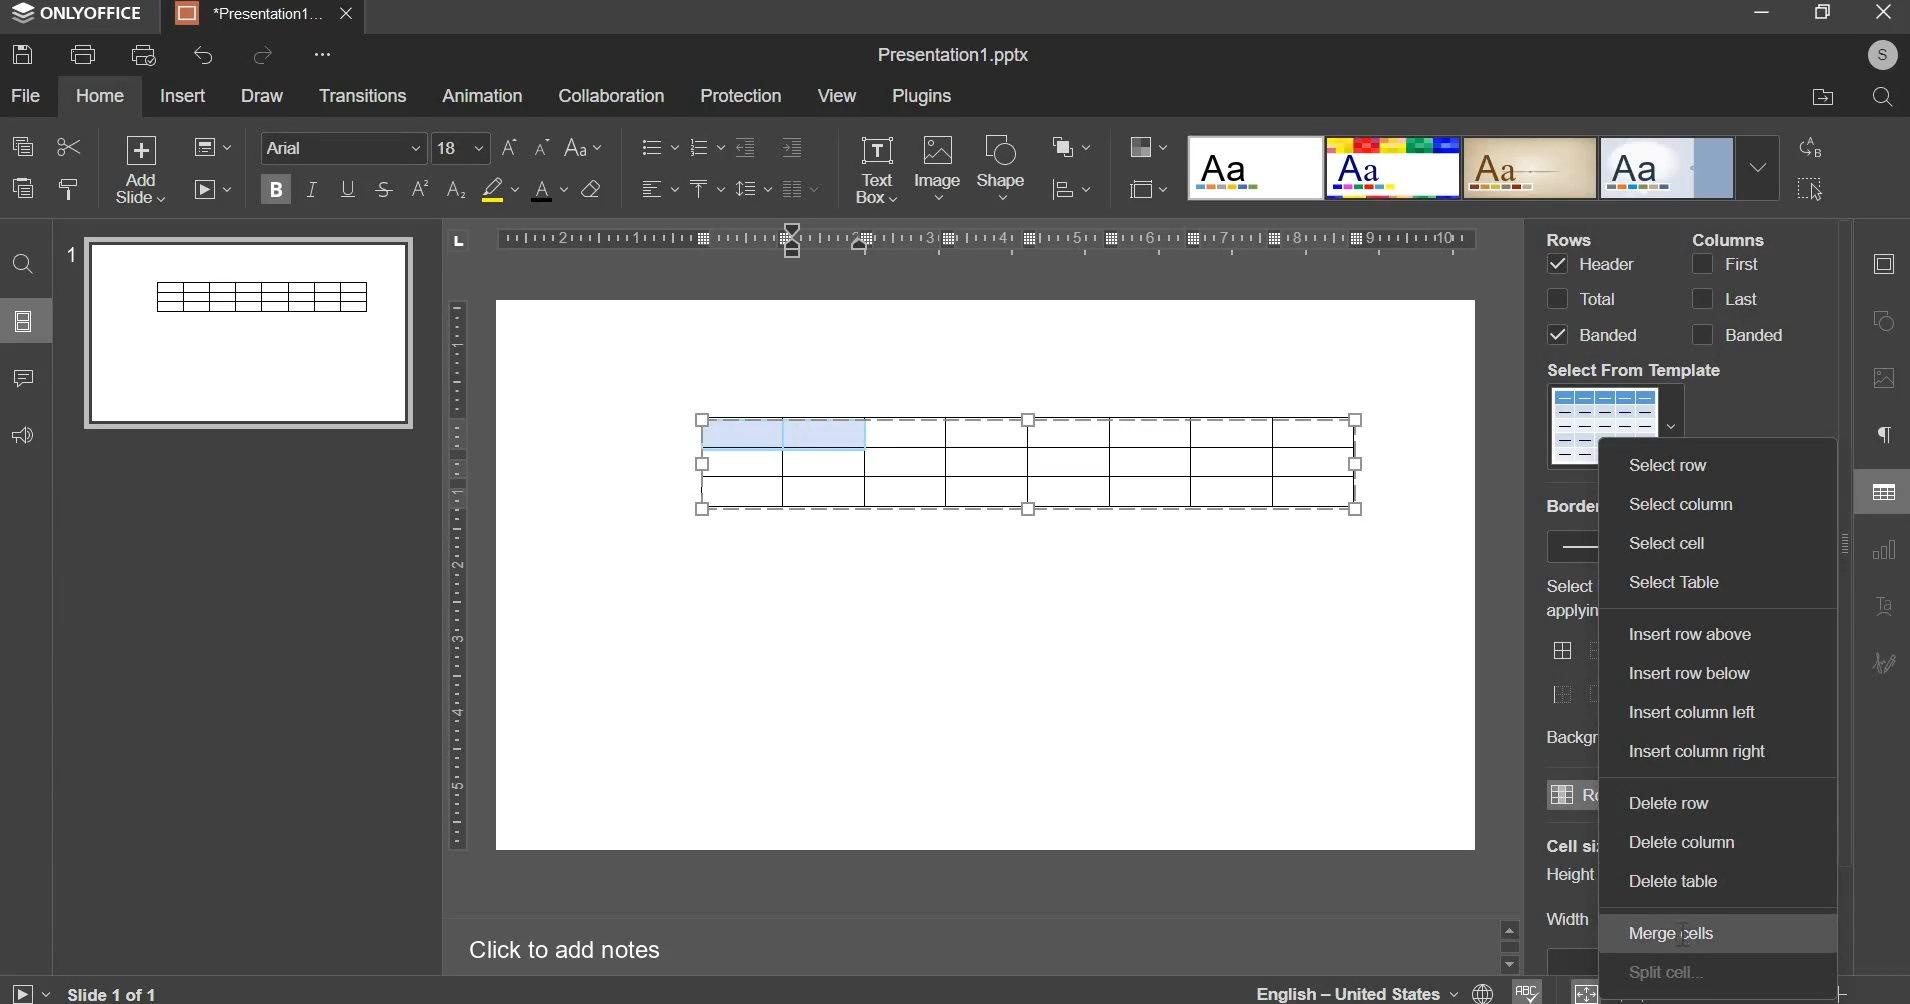 The width and height of the screenshot is (1910, 1004). Describe the element at coordinates (1761, 14) in the screenshot. I see `minimize` at that location.